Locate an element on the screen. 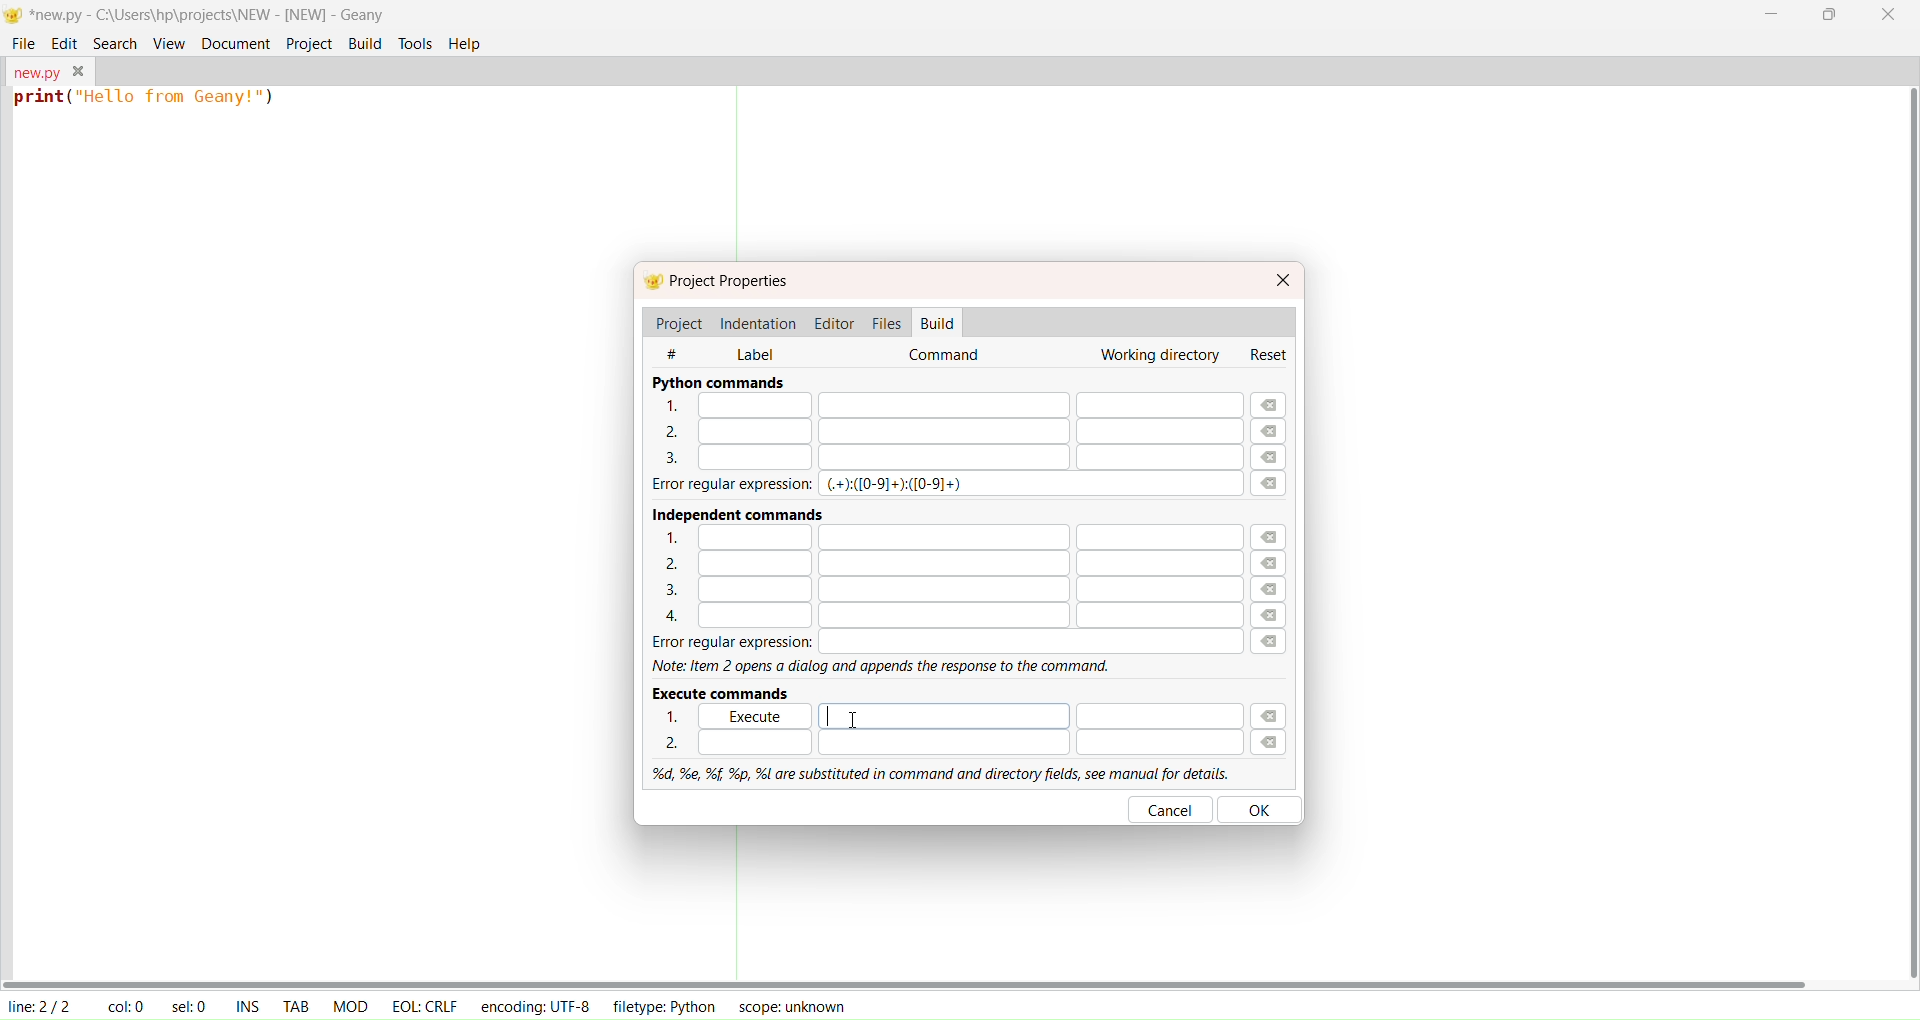 Image resolution: width=1920 pixels, height=1020 pixels. instruction is located at coordinates (886, 667).